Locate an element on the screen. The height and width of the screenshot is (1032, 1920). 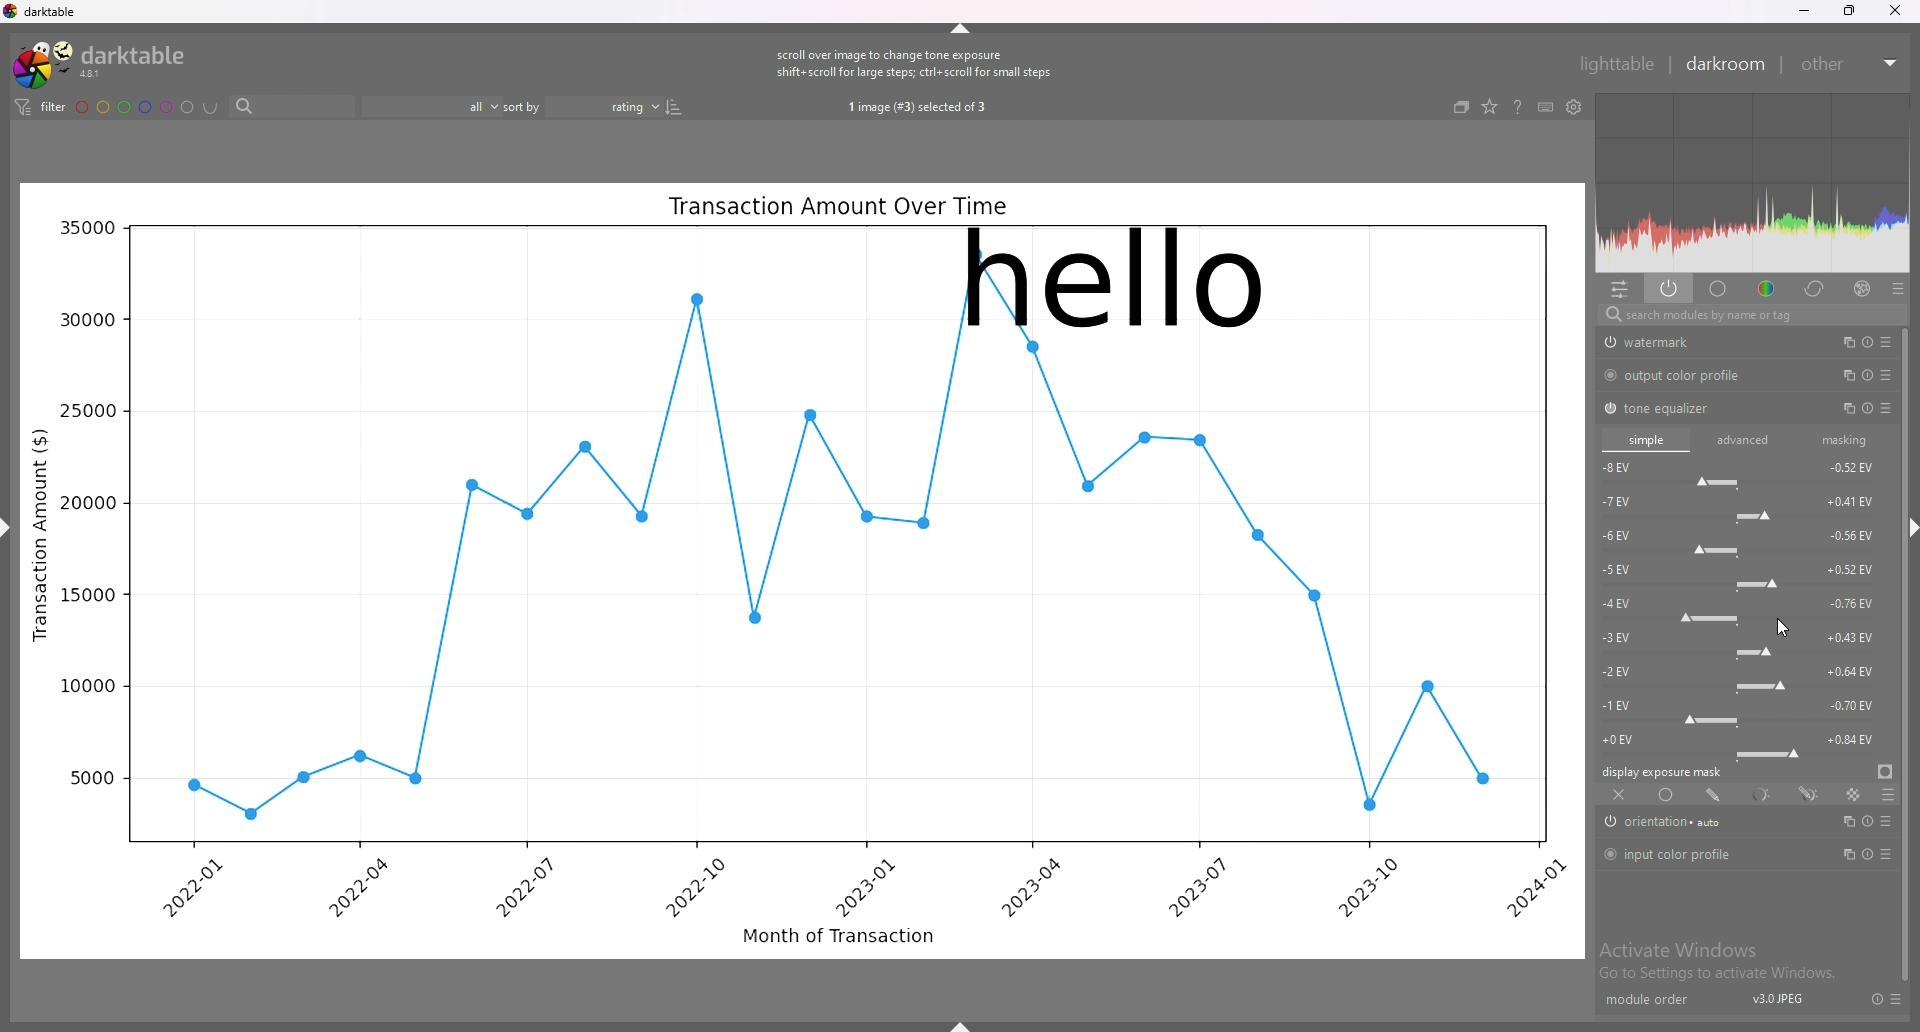
hide sidebar is located at coordinates (1914, 530).